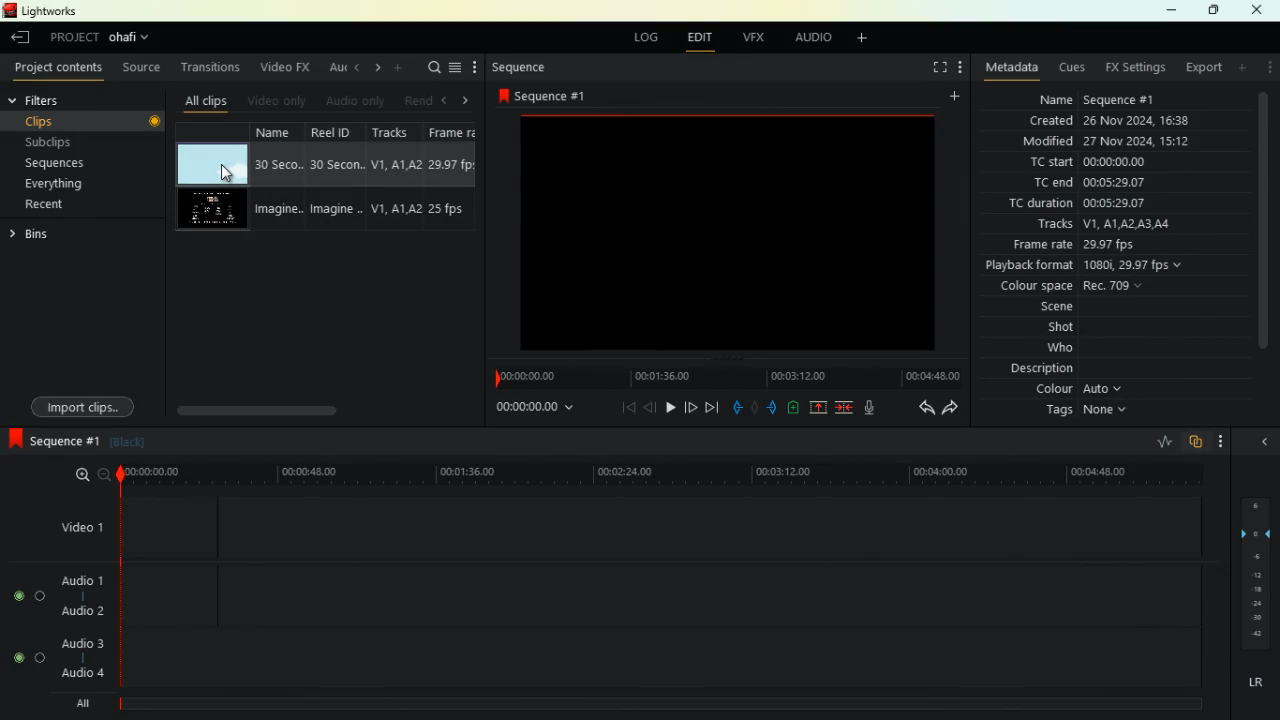  I want to click on playback format, so click(1087, 266).